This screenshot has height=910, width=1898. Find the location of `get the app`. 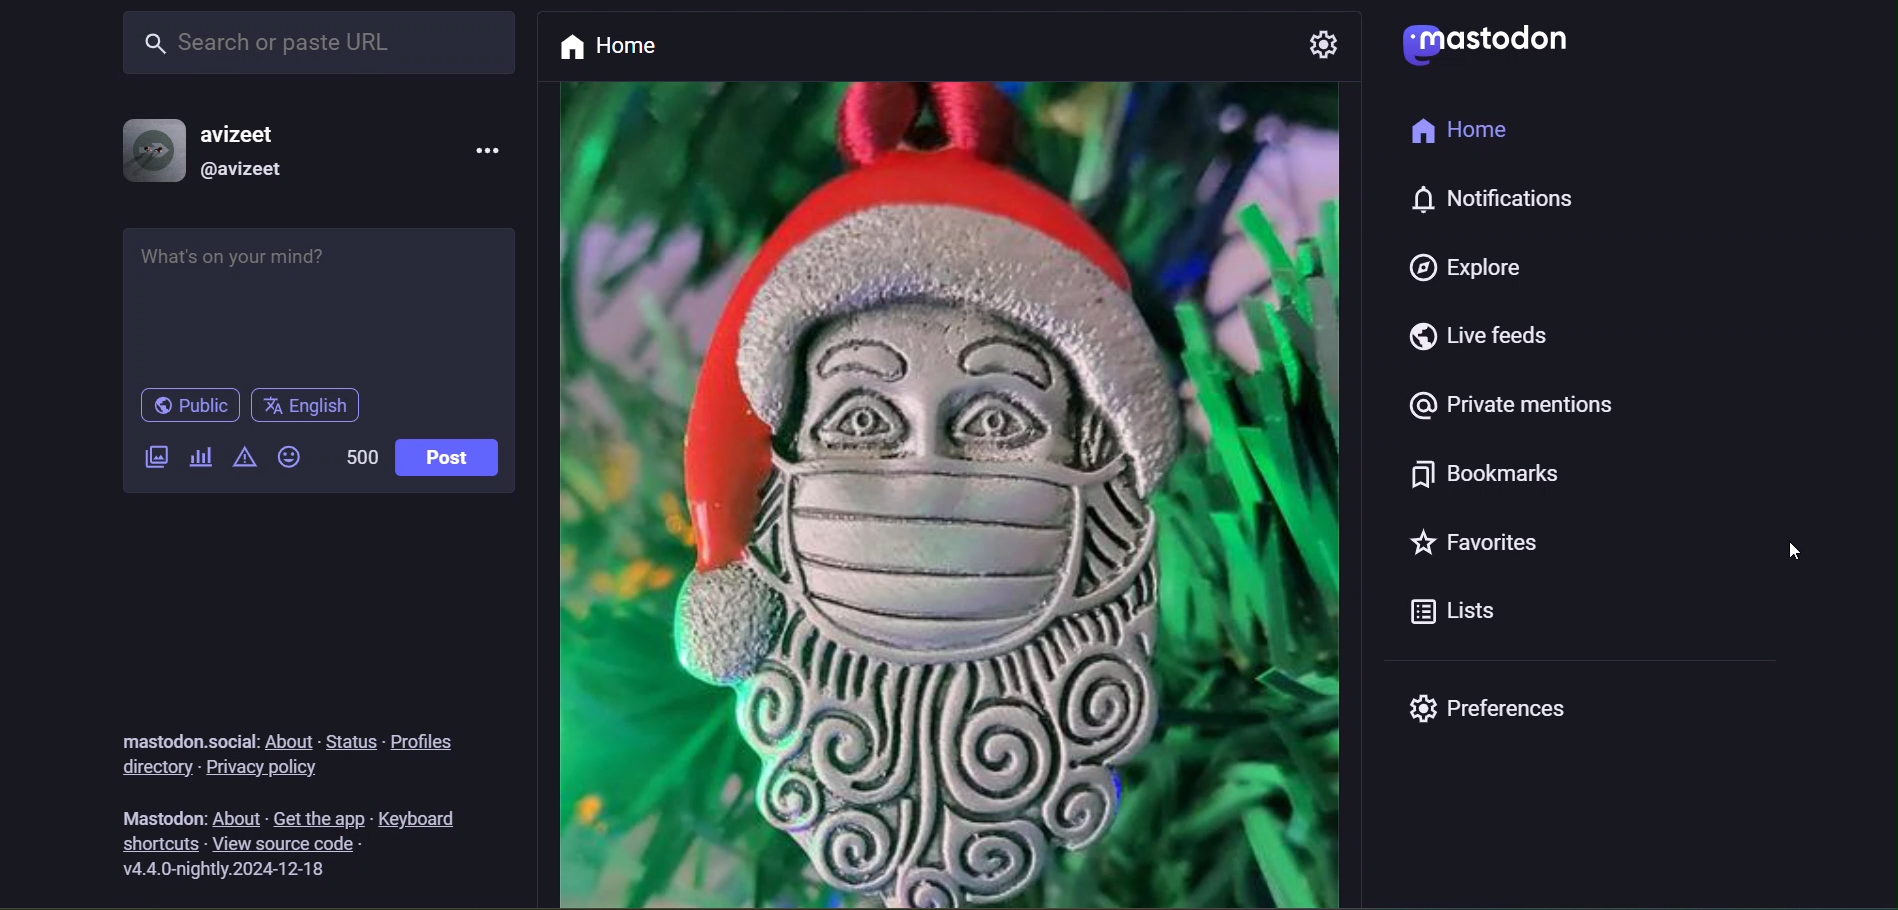

get the app is located at coordinates (317, 815).